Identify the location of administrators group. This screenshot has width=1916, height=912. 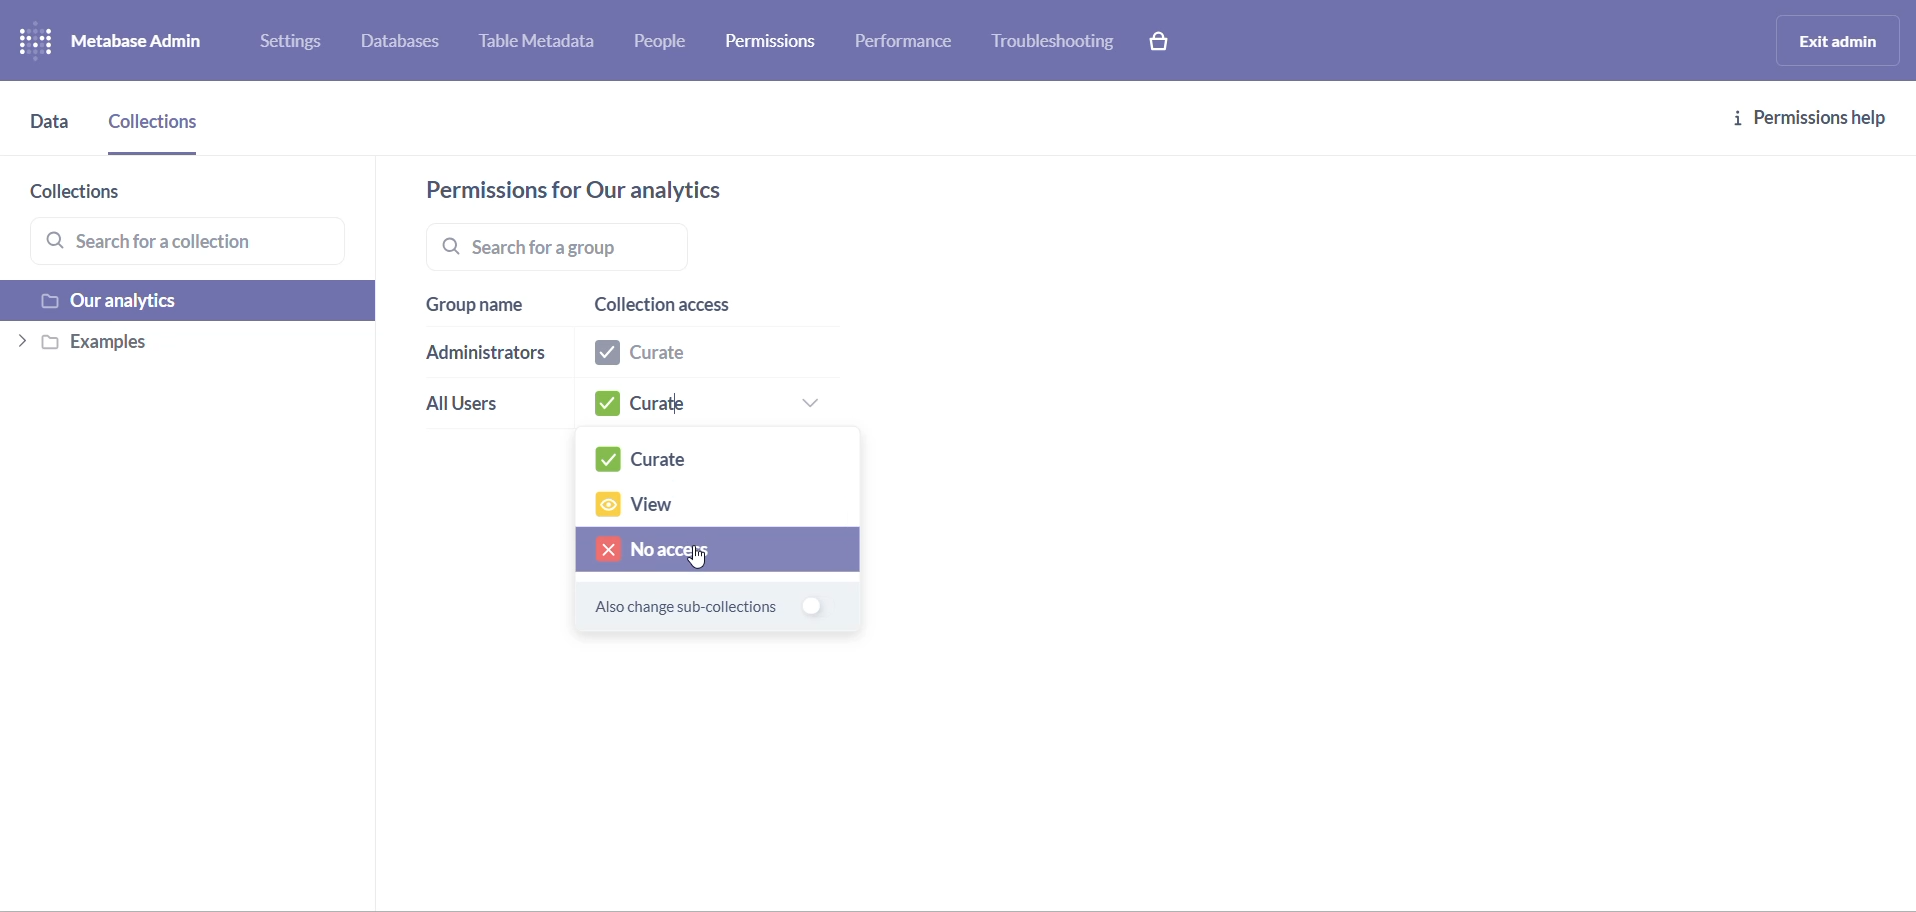
(487, 356).